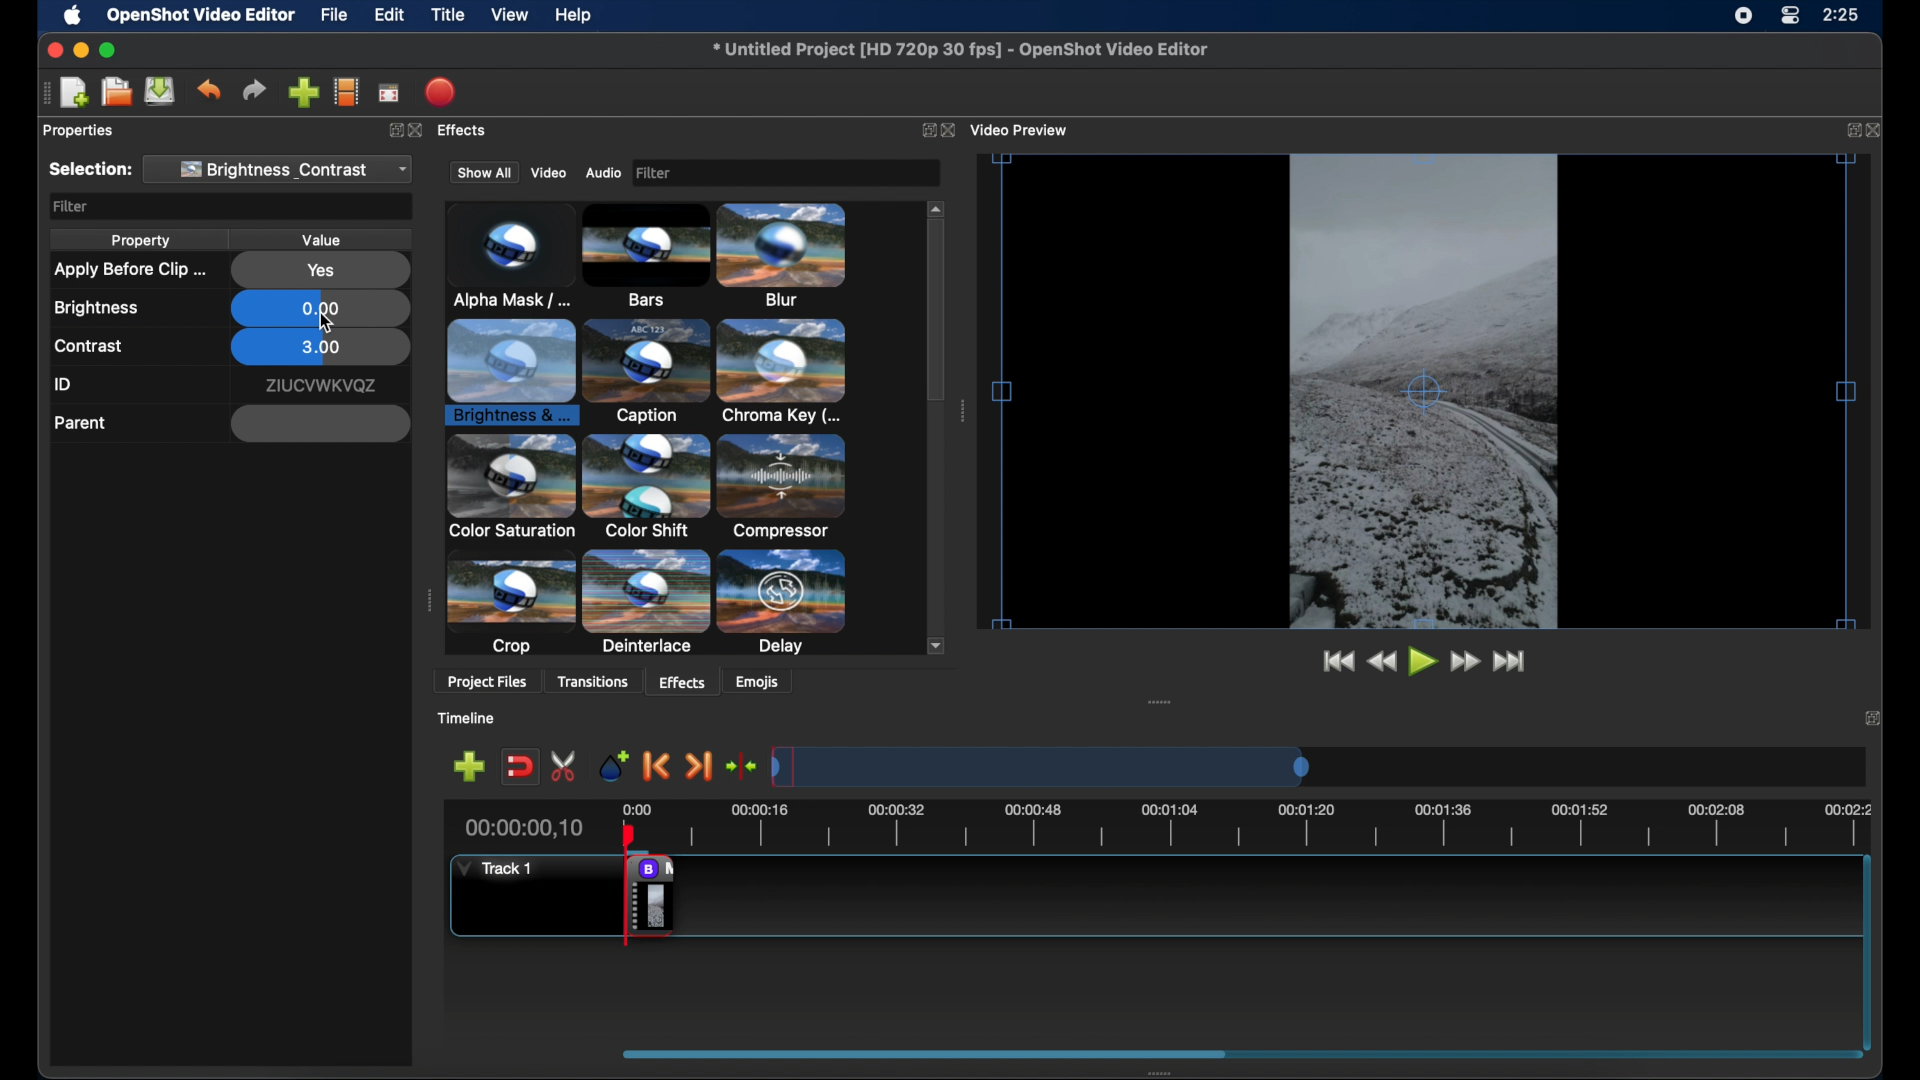 Image resolution: width=1920 pixels, height=1080 pixels. I want to click on video, so click(548, 171).